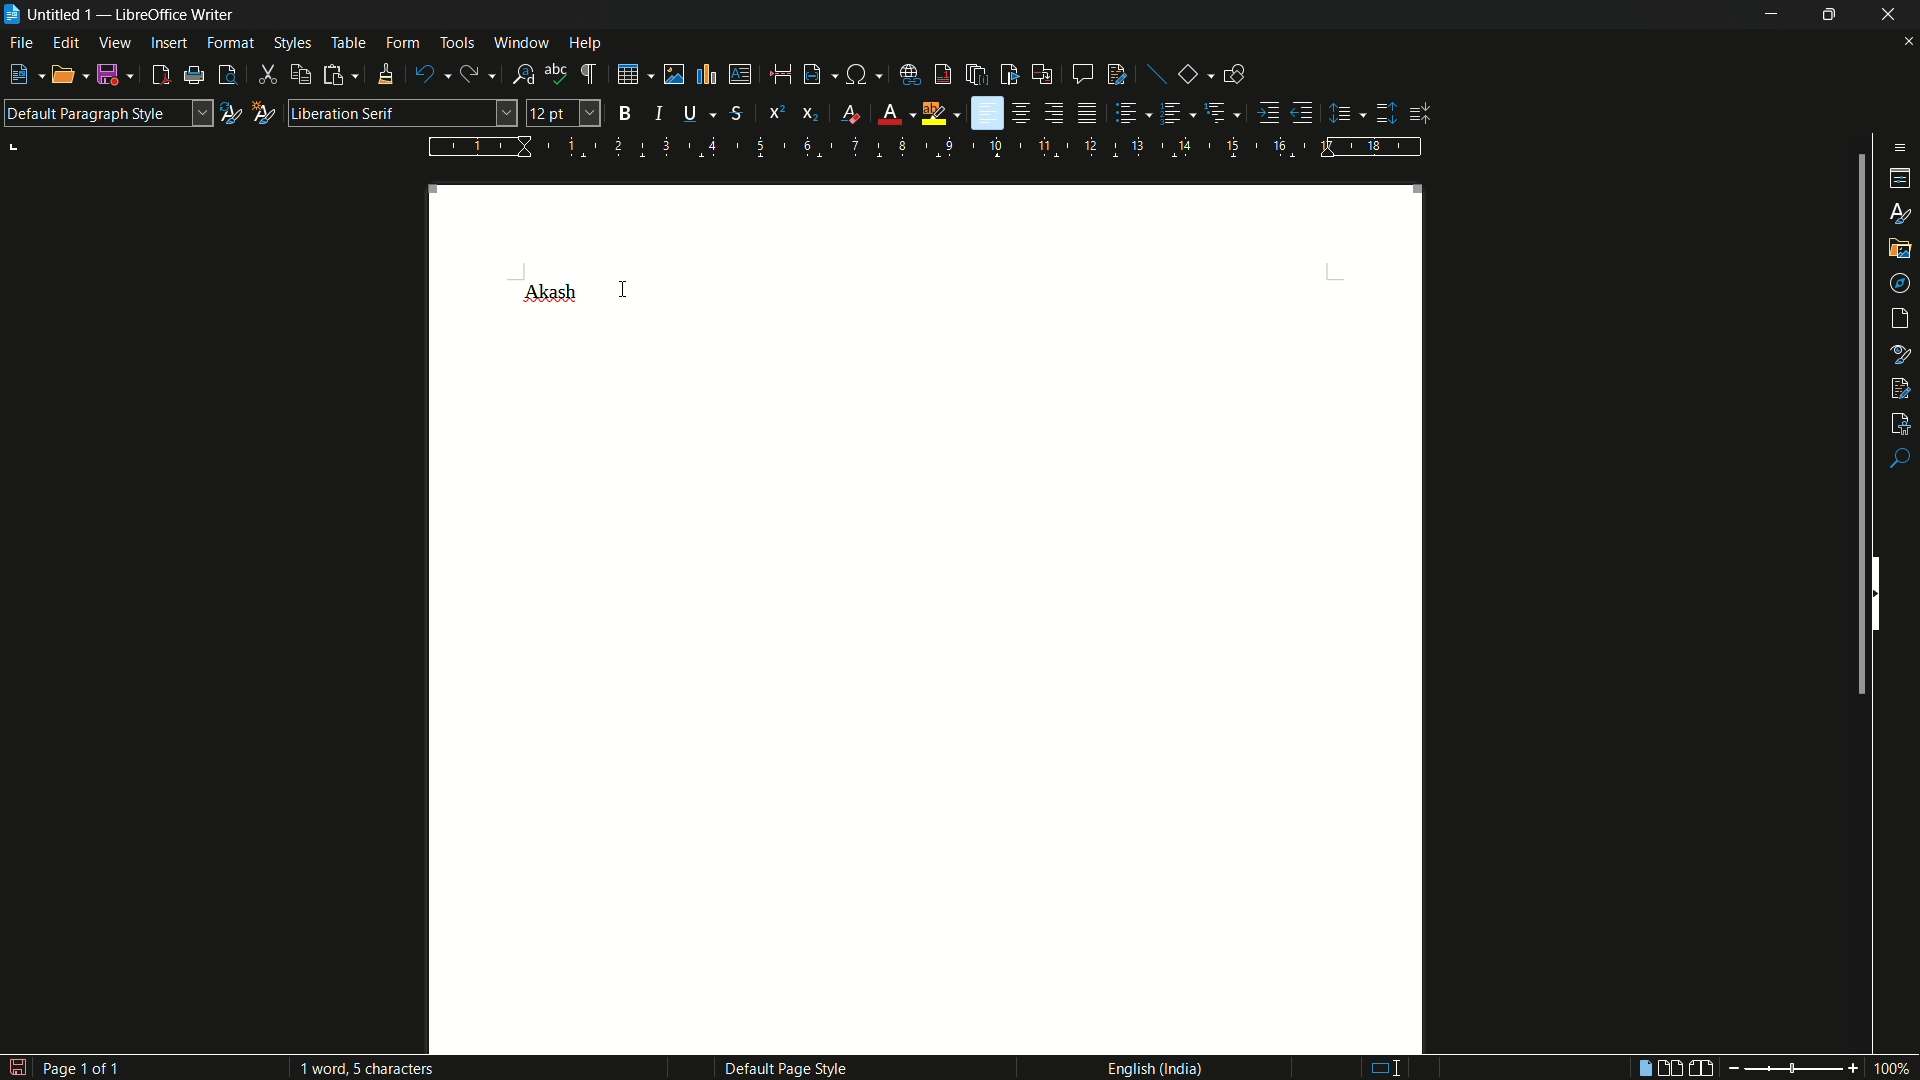  I want to click on scale factor, so click(1894, 1069).